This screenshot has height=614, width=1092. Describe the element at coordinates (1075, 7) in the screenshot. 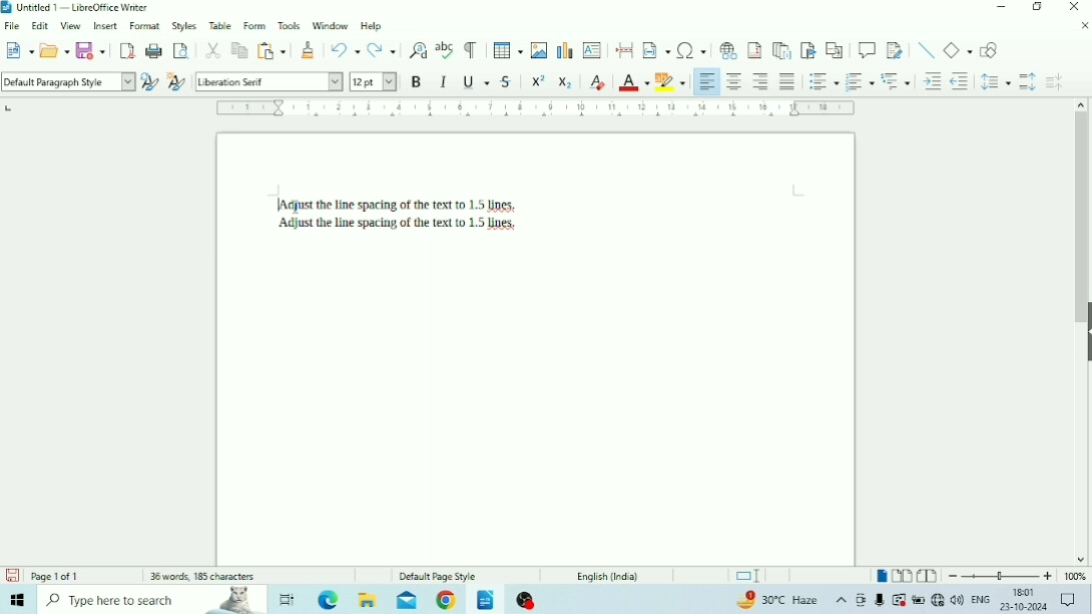

I see `Close` at that location.